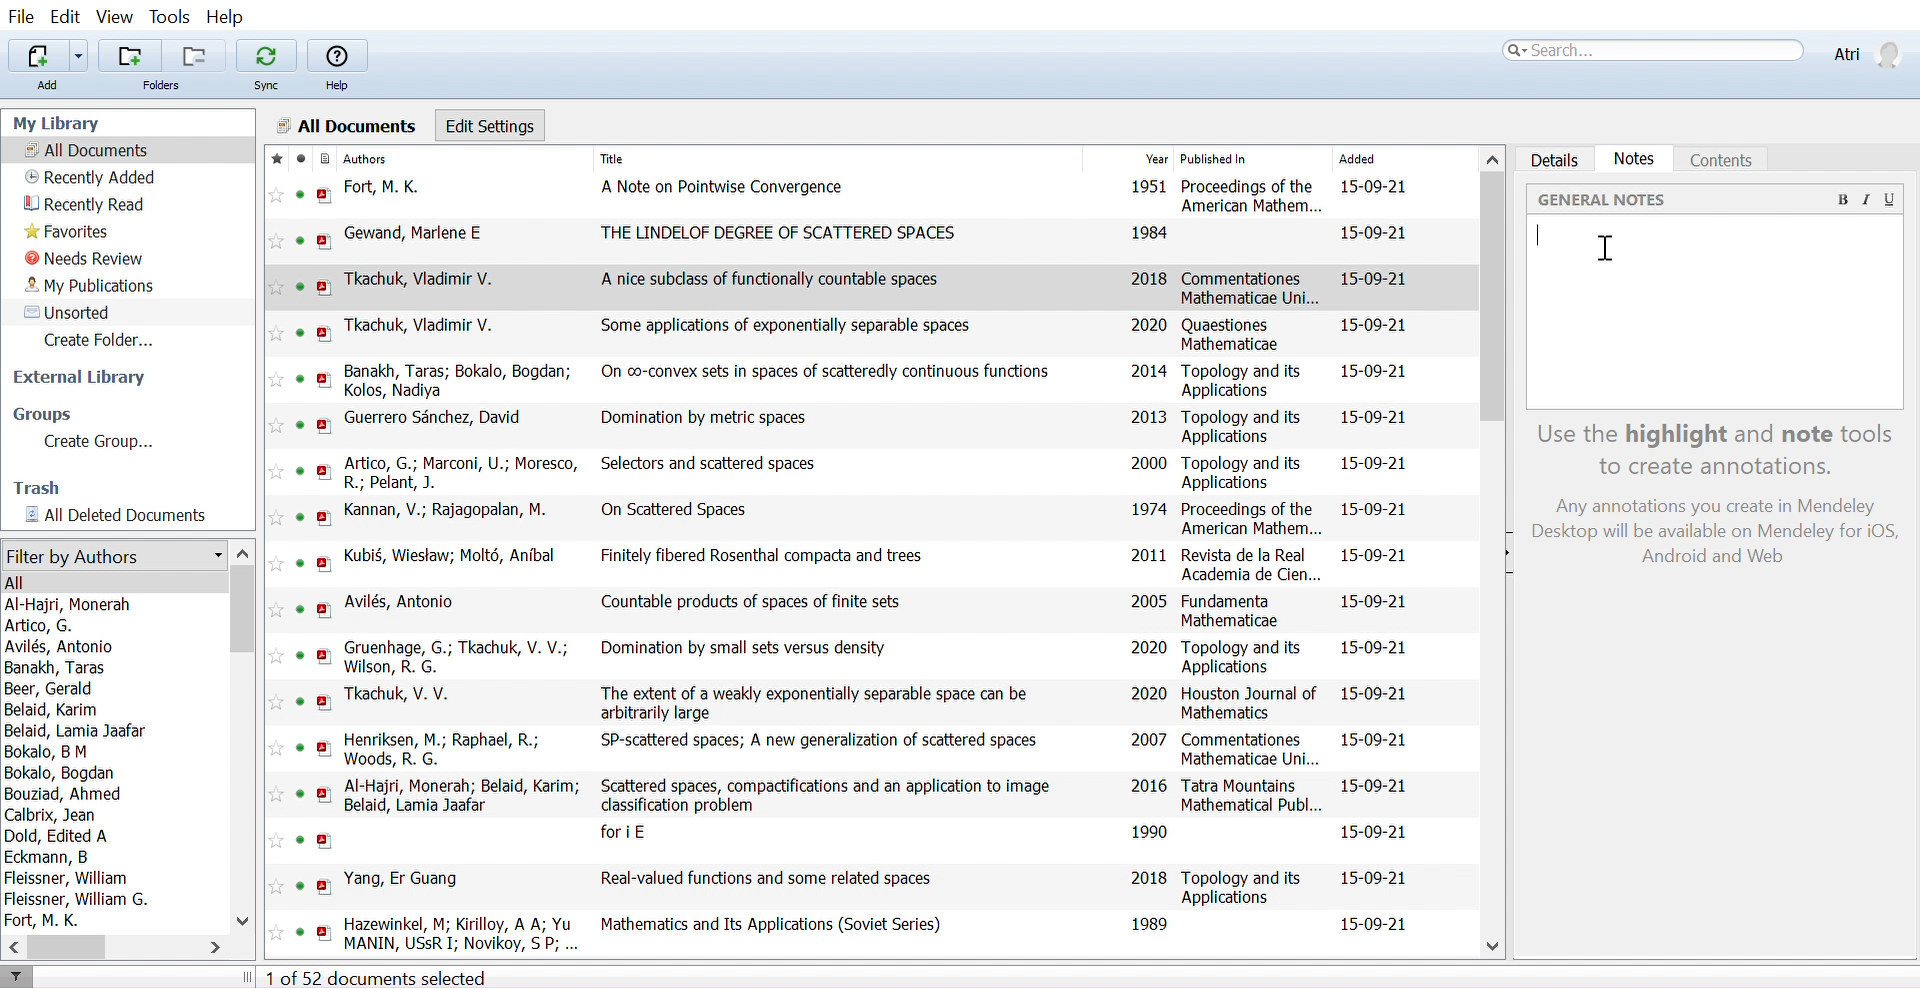 The width and height of the screenshot is (1920, 988). I want to click on Add this reference to favorites, so click(276, 793).